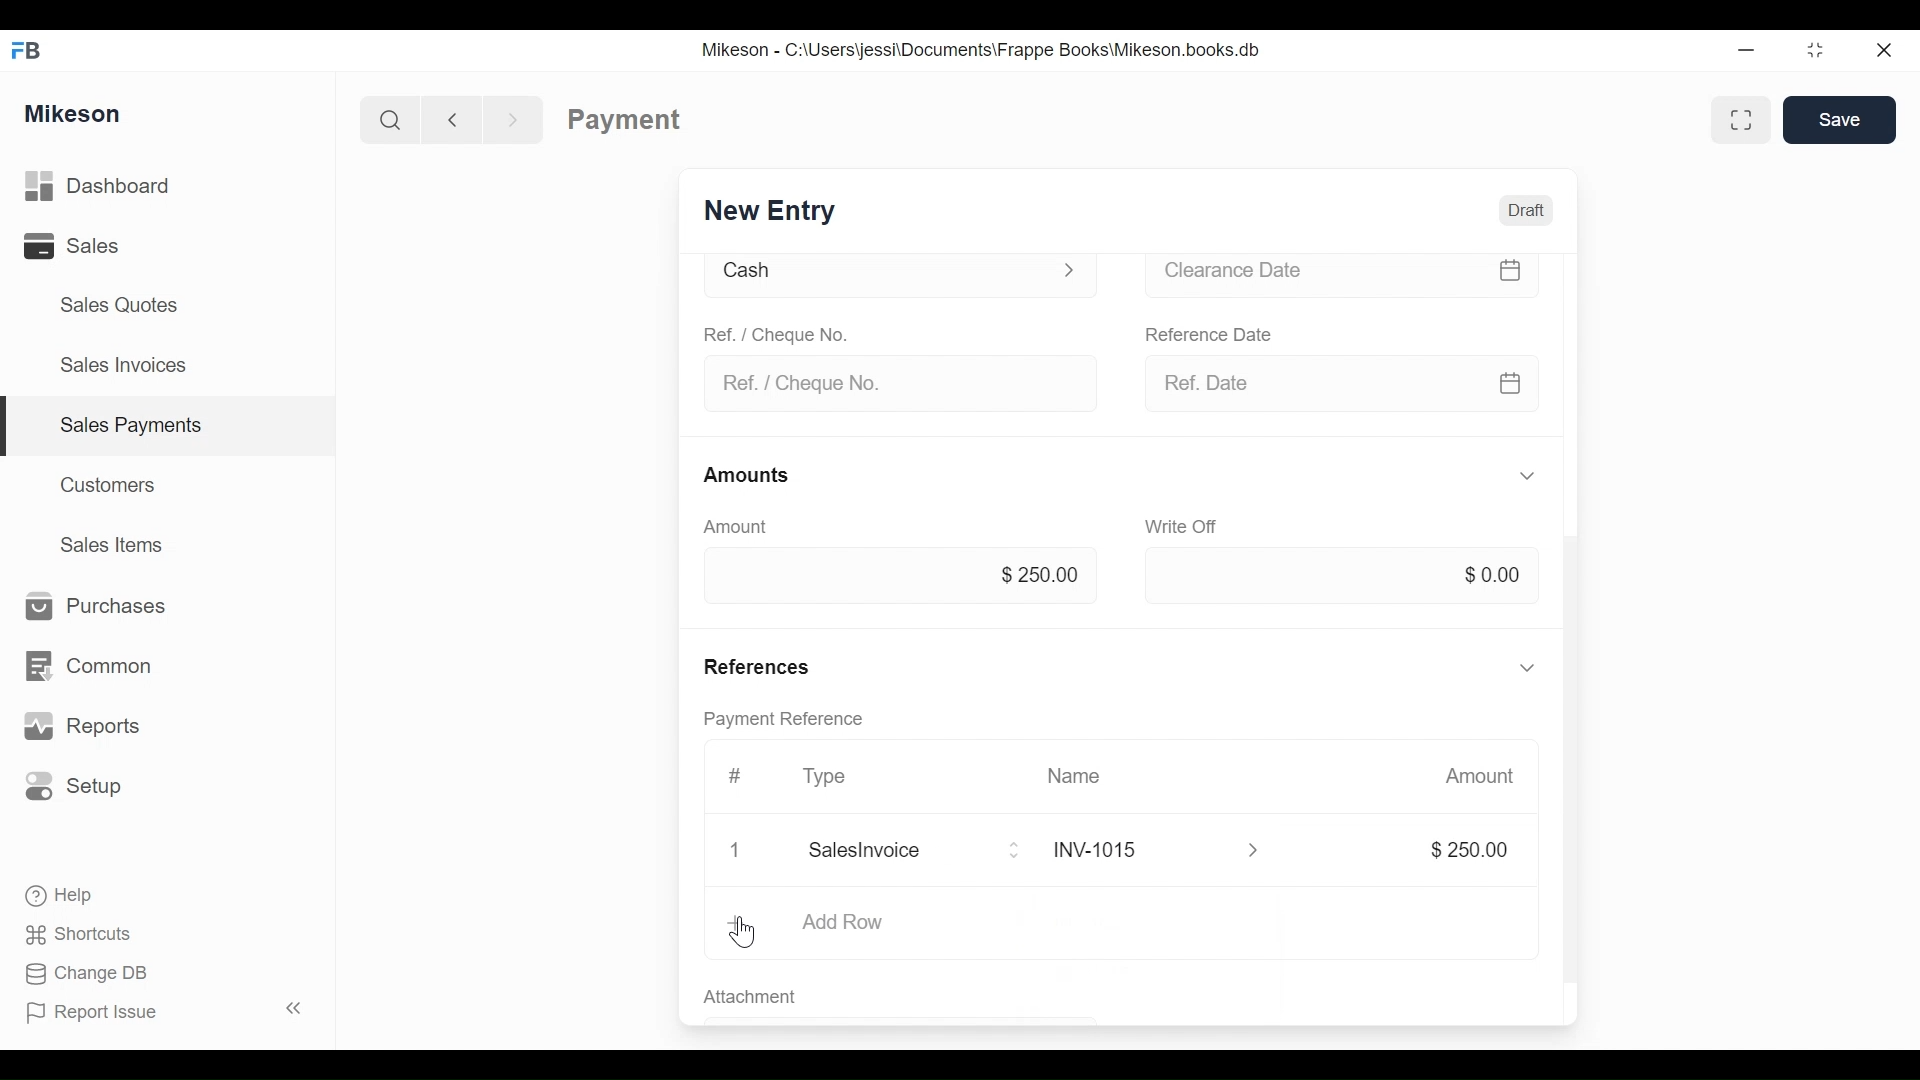  What do you see at coordinates (1162, 850) in the screenshot?
I see `INY1015` at bounding box center [1162, 850].